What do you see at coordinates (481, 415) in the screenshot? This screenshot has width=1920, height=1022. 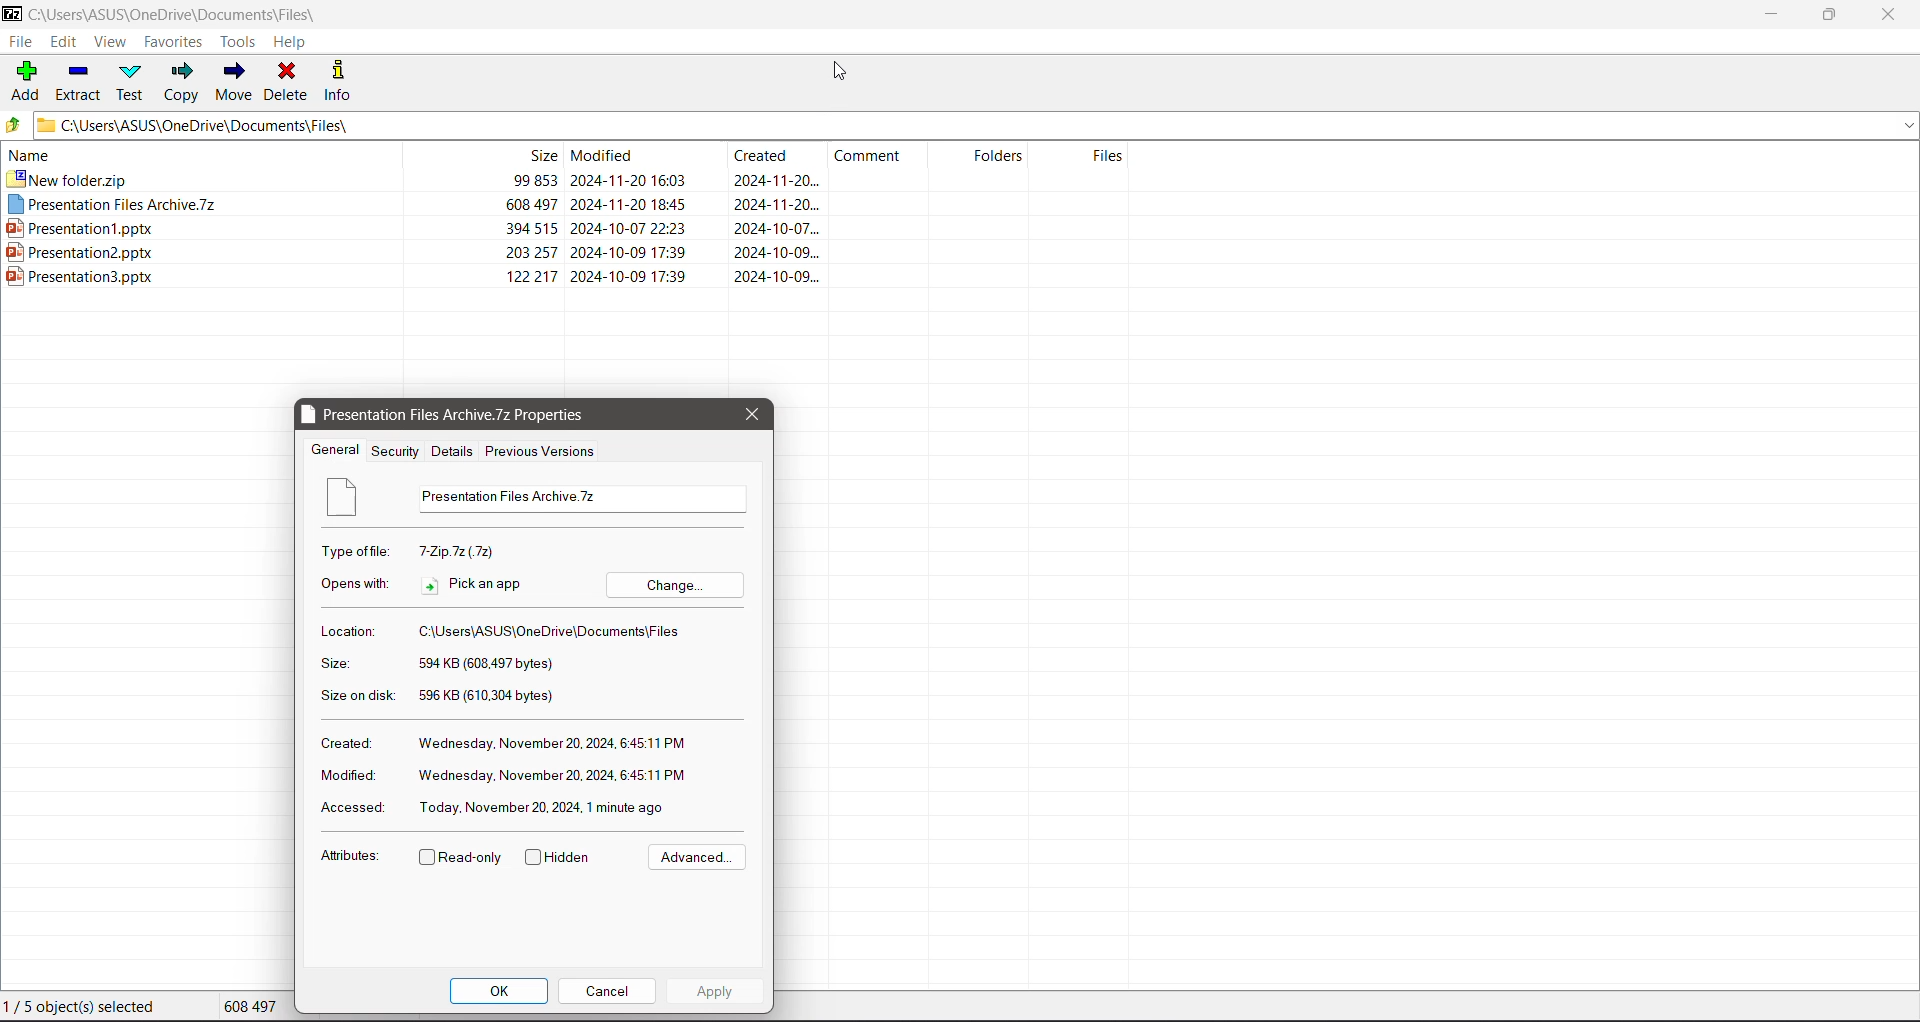 I see `Presentation Files Archive.7z Properties` at bounding box center [481, 415].